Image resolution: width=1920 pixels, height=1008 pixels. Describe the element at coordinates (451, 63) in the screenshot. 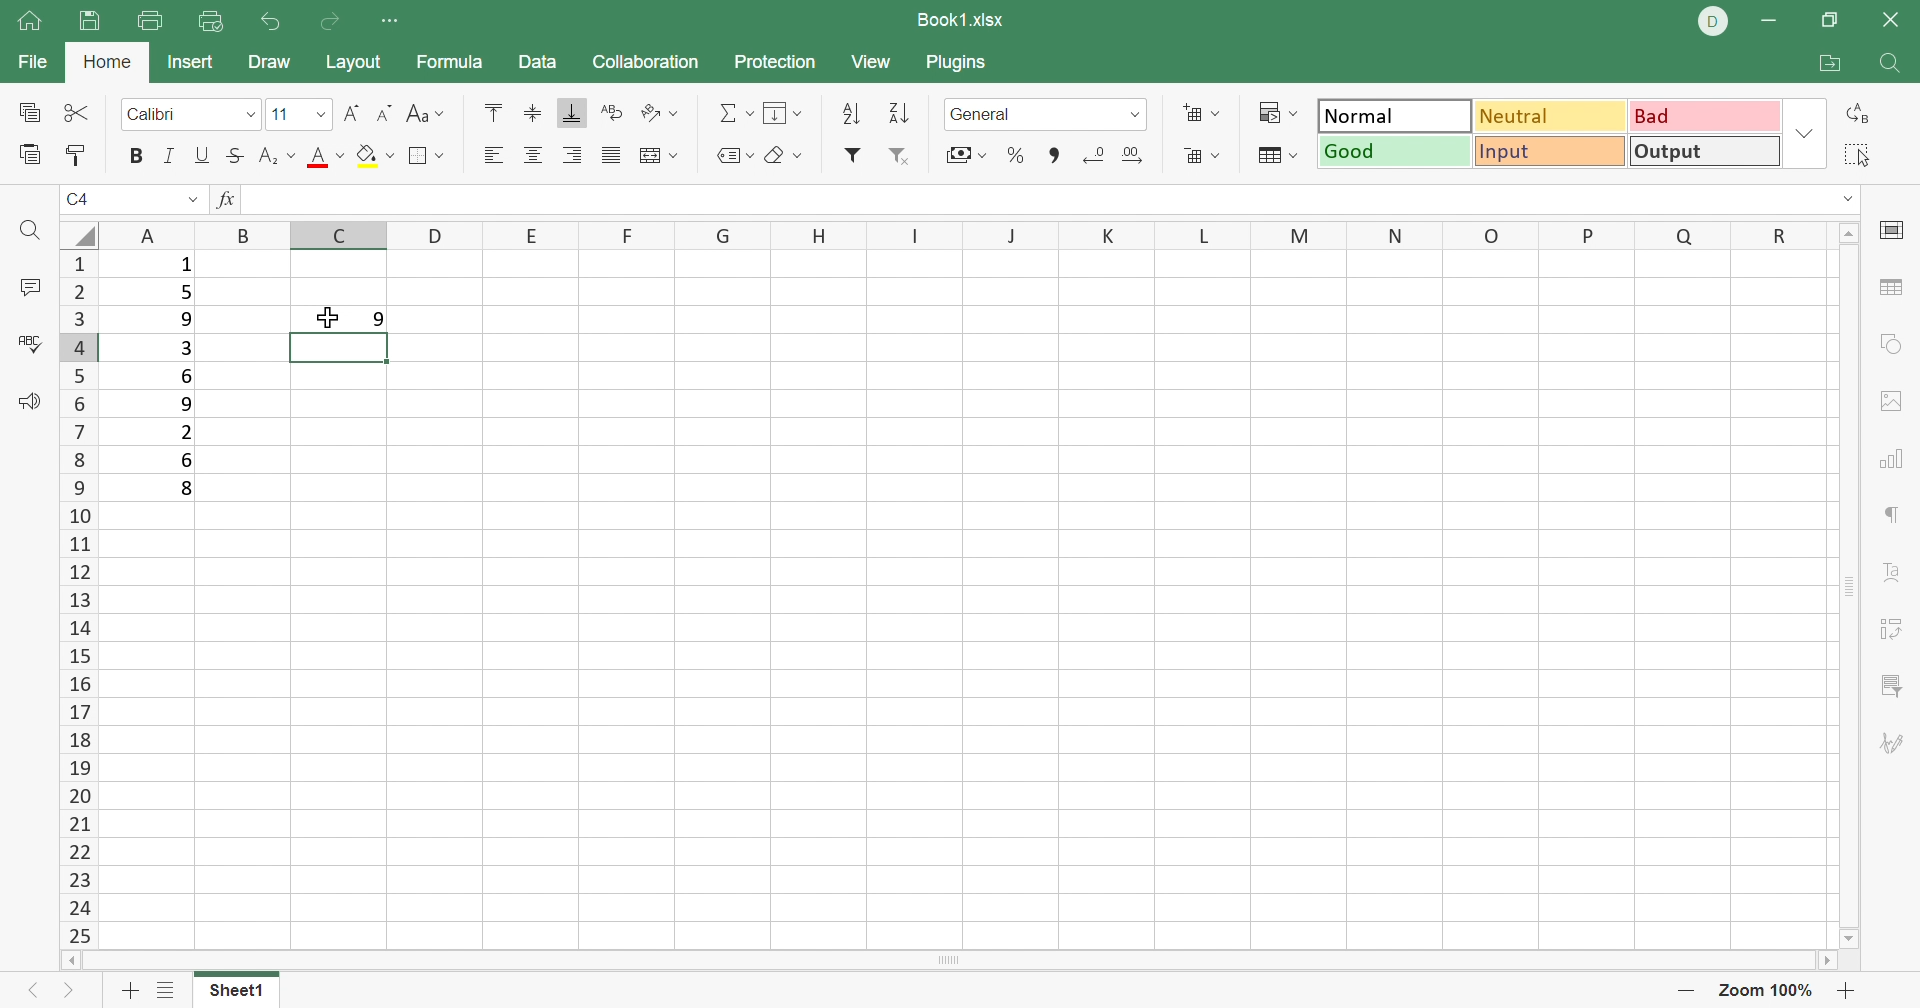

I see `Formula` at that location.